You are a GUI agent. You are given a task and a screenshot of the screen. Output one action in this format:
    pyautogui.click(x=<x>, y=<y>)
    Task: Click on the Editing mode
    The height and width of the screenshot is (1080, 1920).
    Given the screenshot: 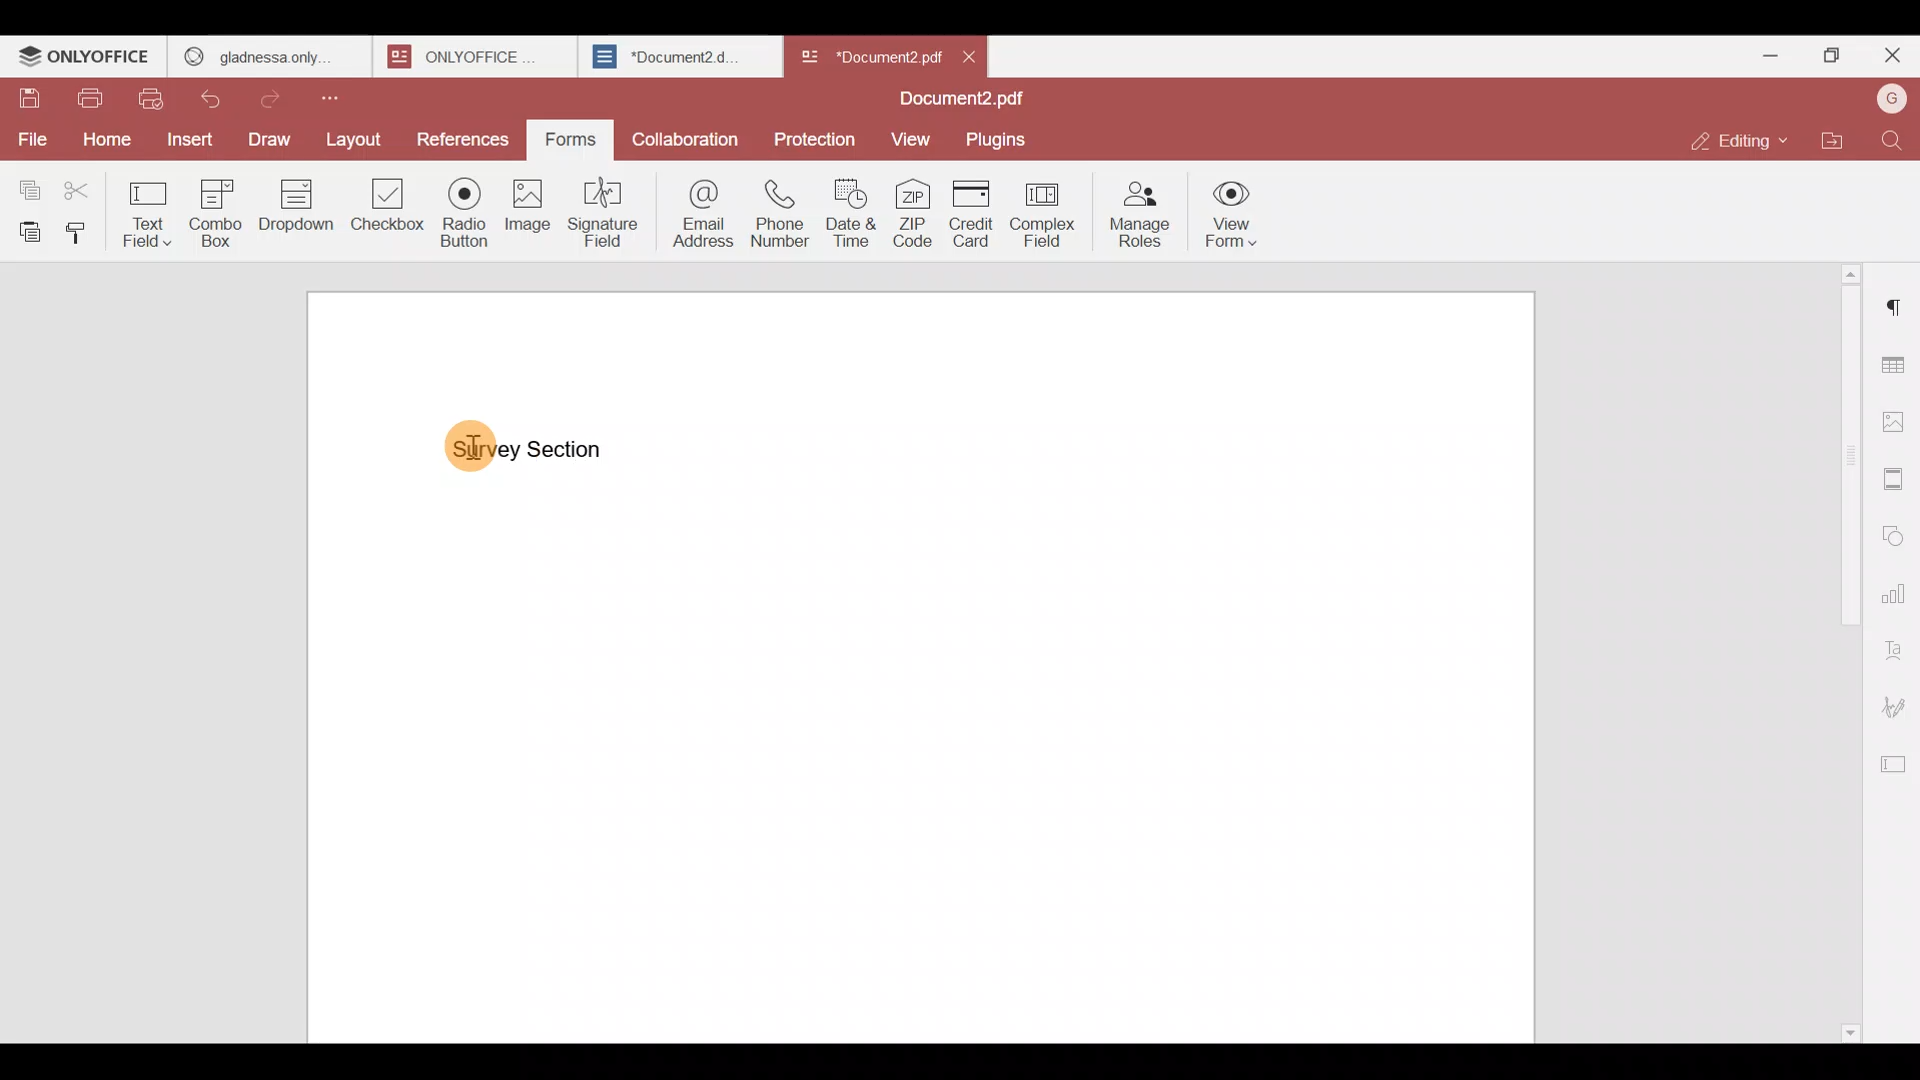 What is the action you would take?
    pyautogui.click(x=1742, y=135)
    